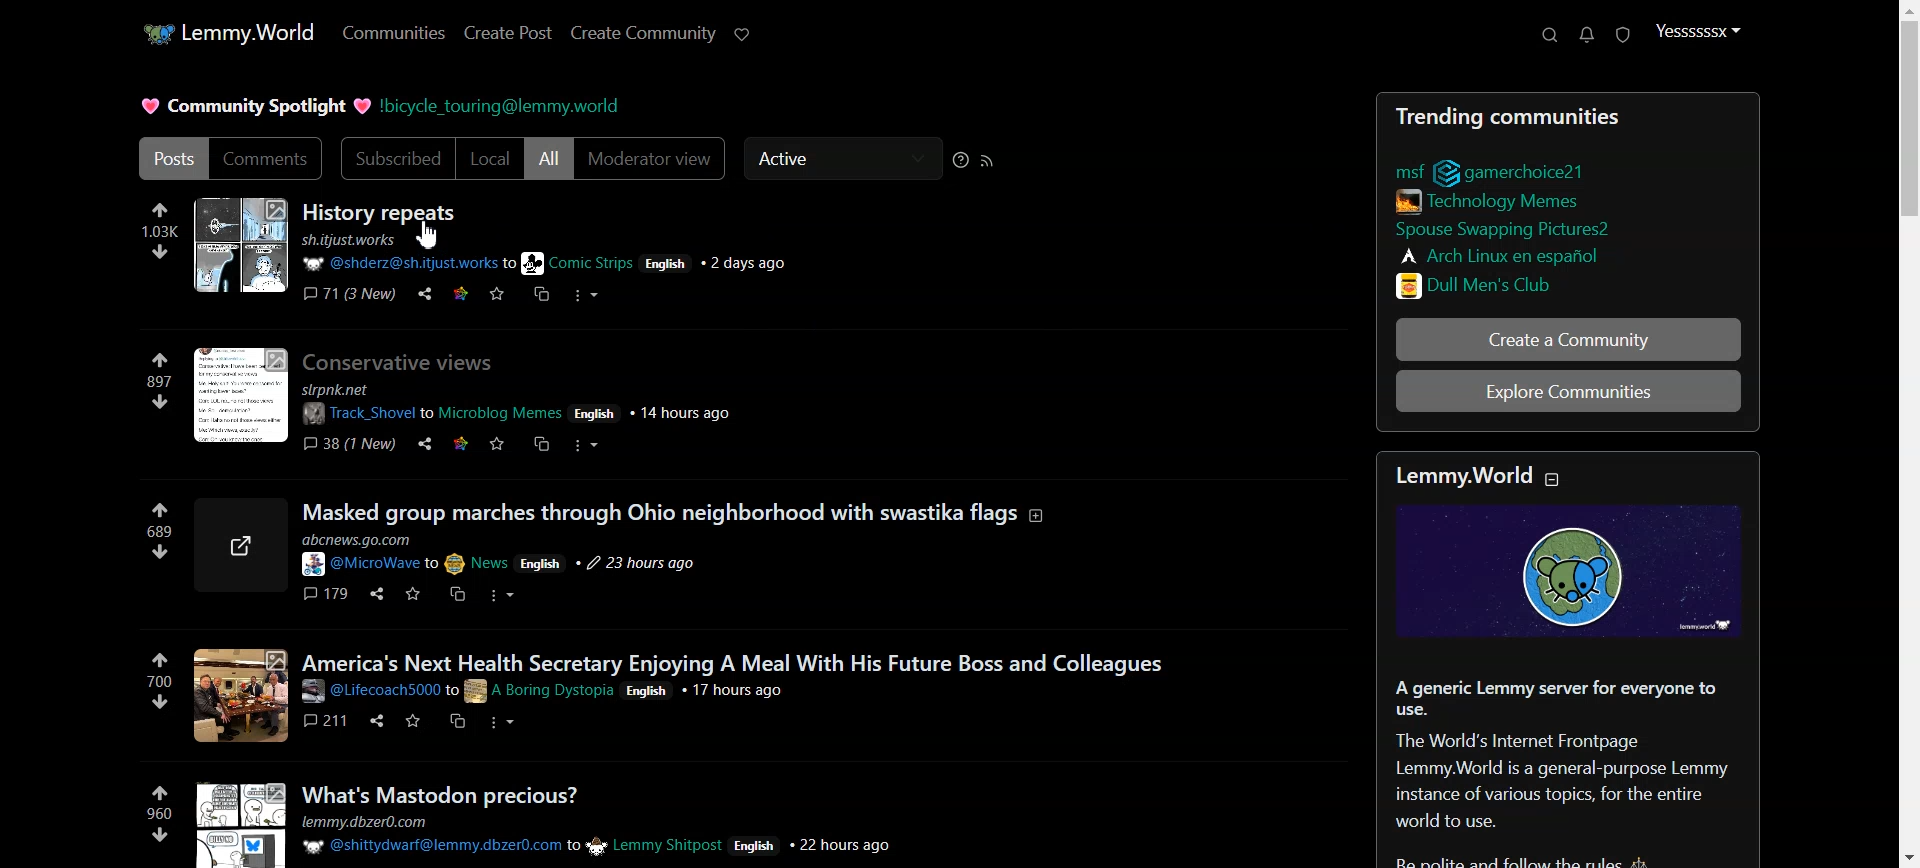 Image resolution: width=1920 pixels, height=868 pixels. What do you see at coordinates (1566, 339) in the screenshot?
I see `Create a Community` at bounding box center [1566, 339].